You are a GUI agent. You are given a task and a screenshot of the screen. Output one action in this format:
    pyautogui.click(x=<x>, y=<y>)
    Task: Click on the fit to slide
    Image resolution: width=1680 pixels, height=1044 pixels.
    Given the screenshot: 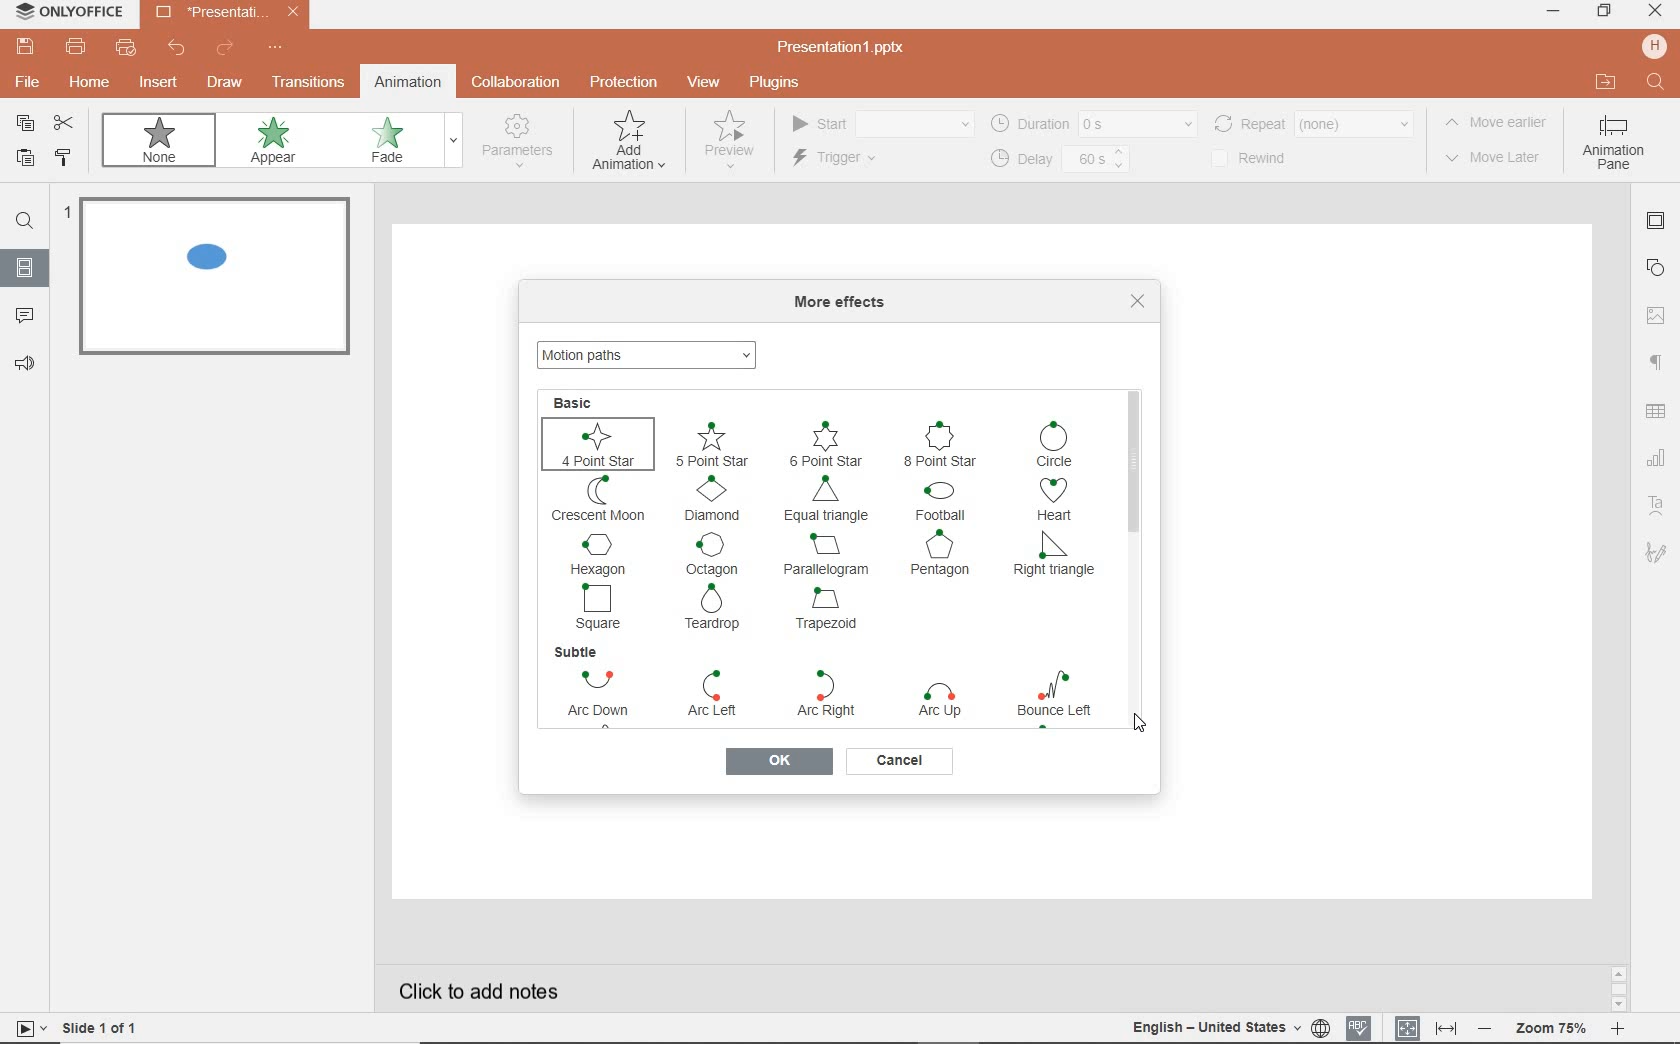 What is the action you would take?
    pyautogui.click(x=1408, y=1024)
    